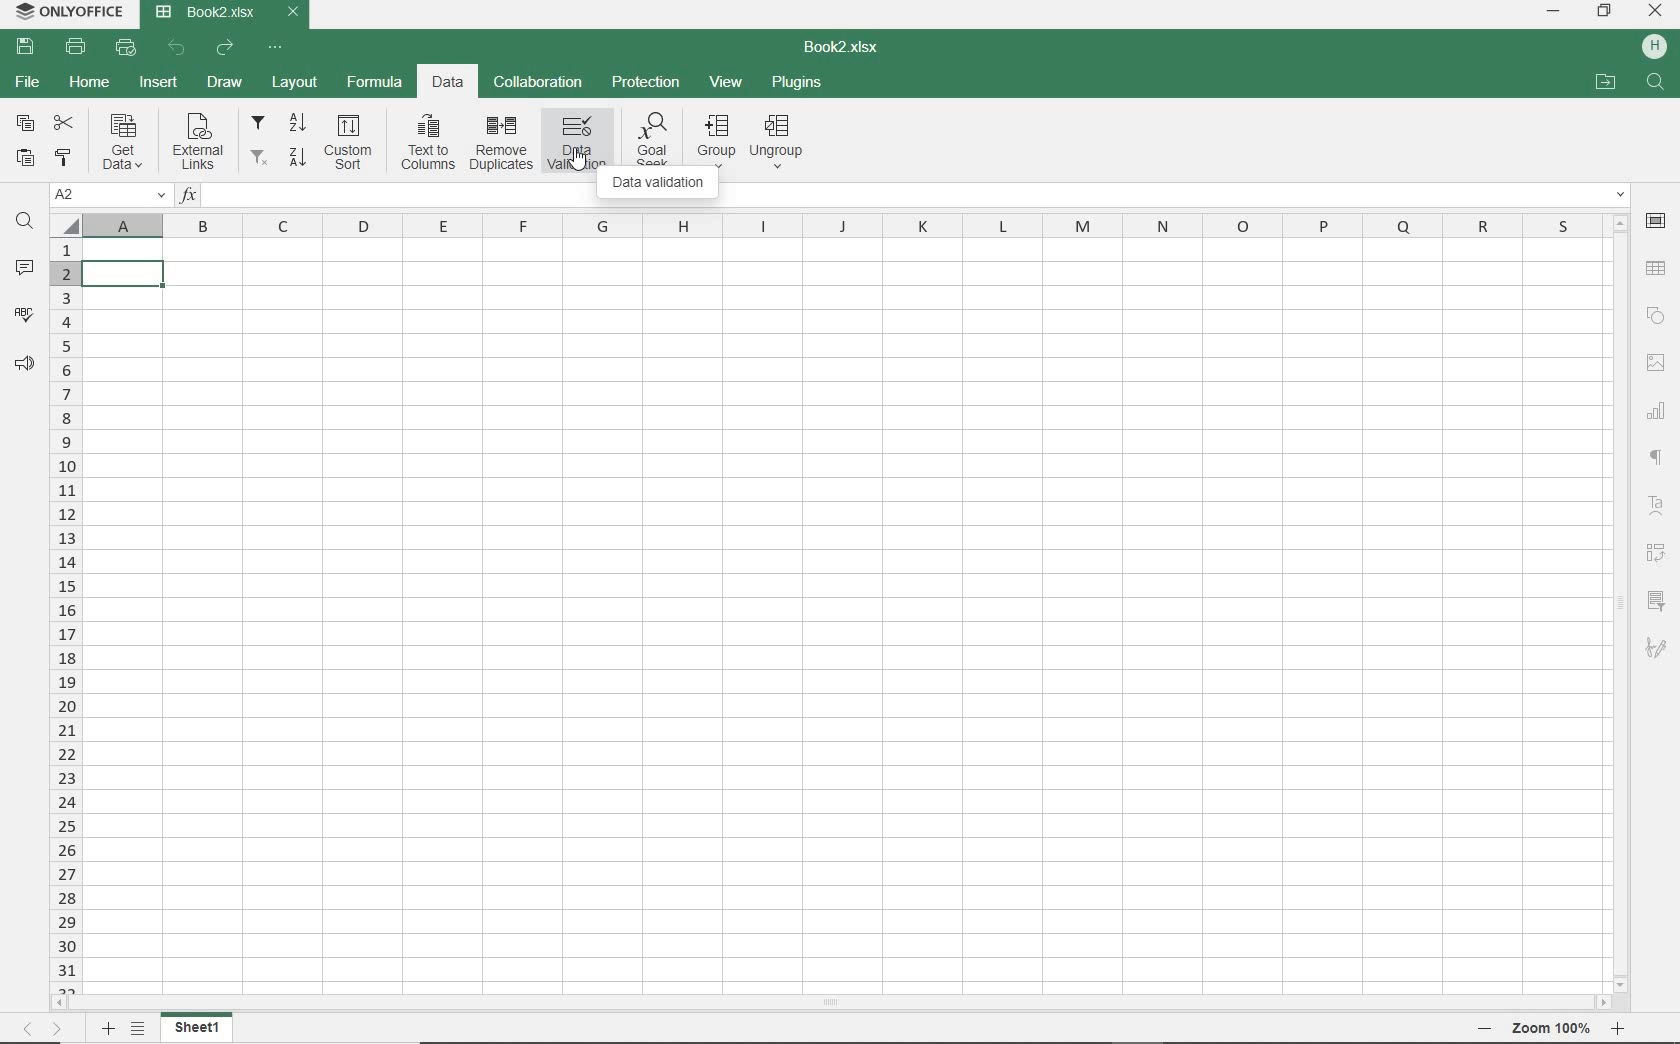 The height and width of the screenshot is (1044, 1680). What do you see at coordinates (208, 13) in the screenshot?
I see `DOCUMENT Name` at bounding box center [208, 13].